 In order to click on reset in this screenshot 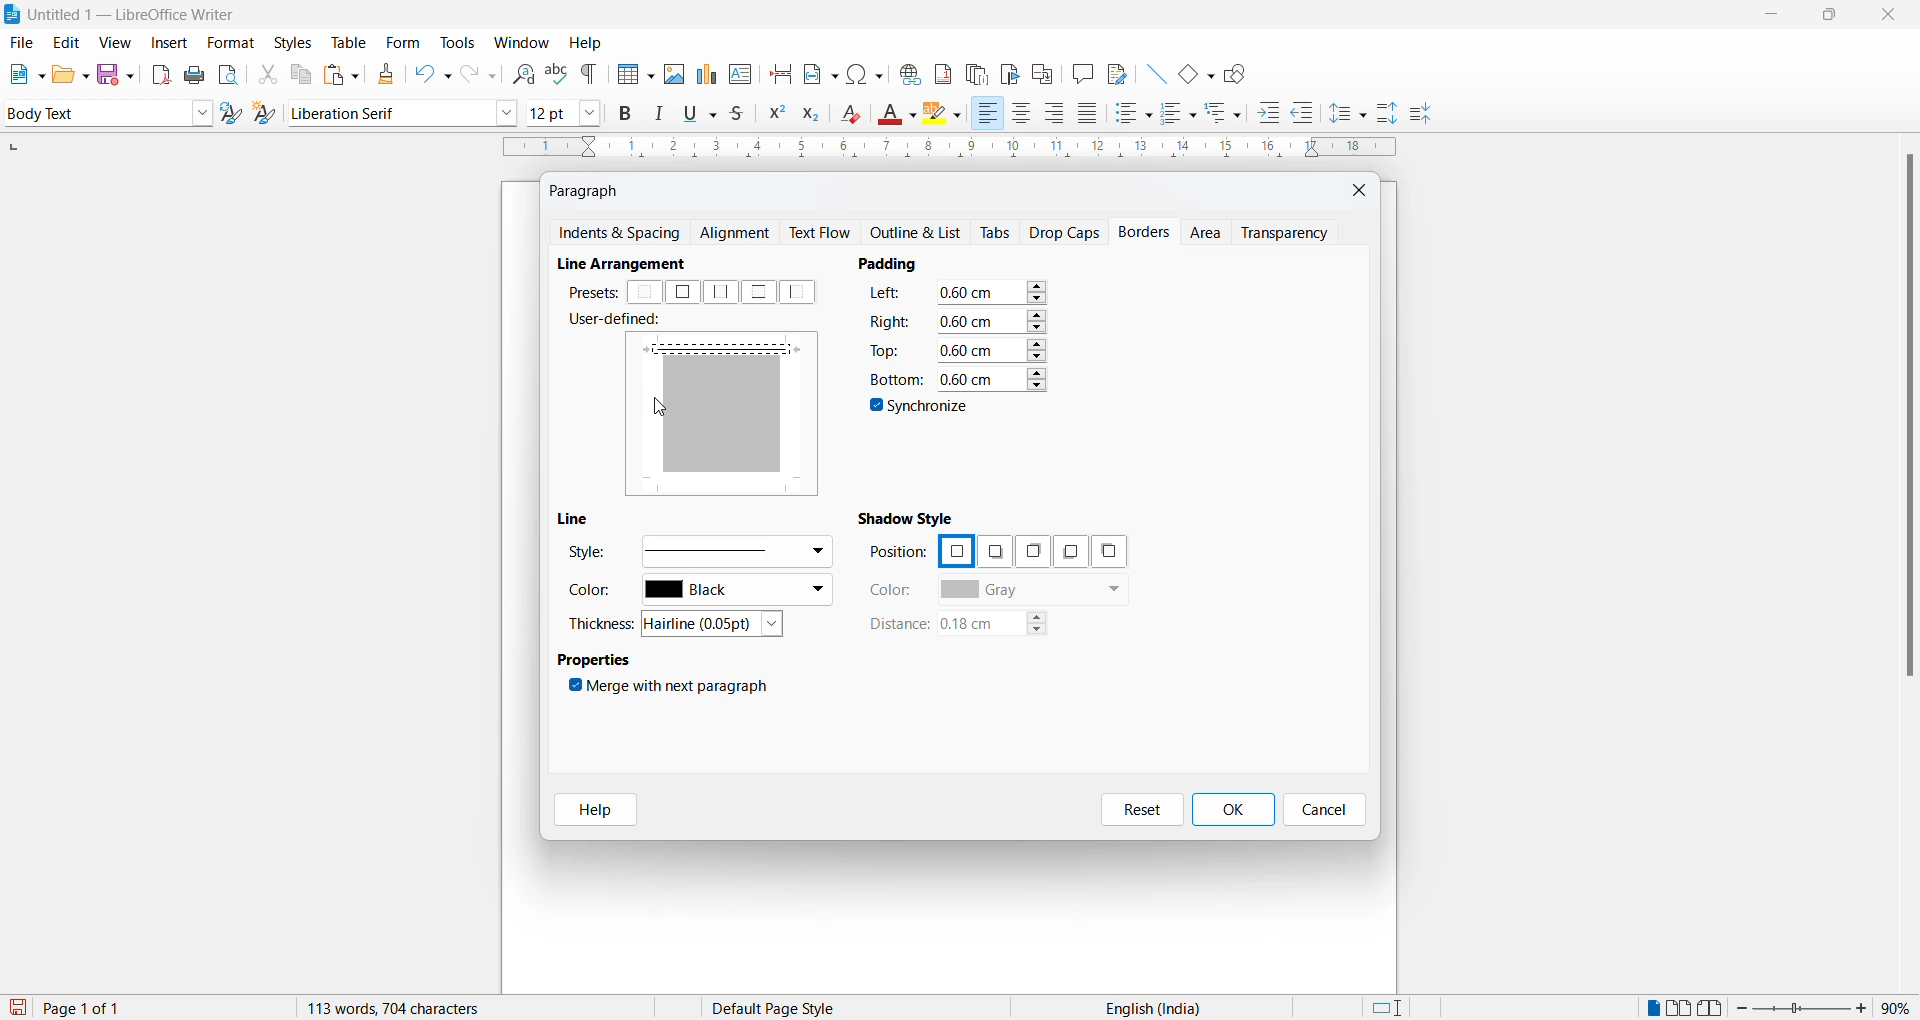, I will do `click(1142, 810)`.